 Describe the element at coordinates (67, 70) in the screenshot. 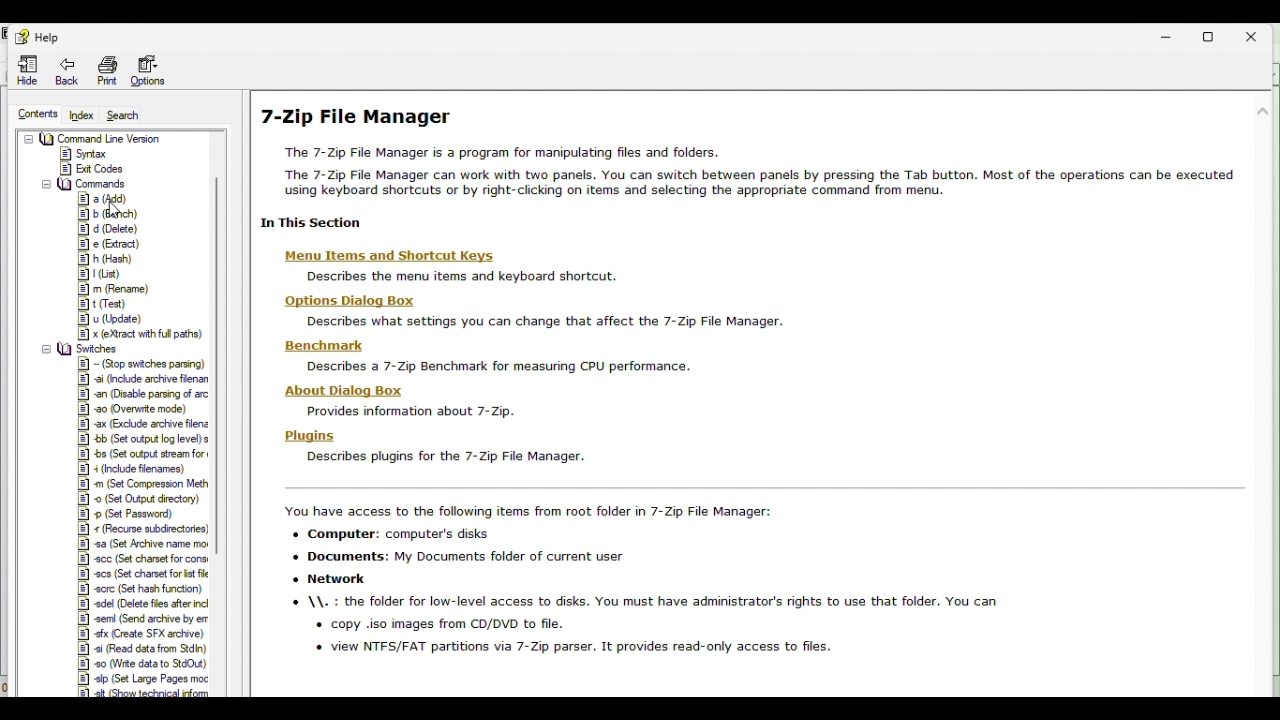

I see `Back ` at that location.